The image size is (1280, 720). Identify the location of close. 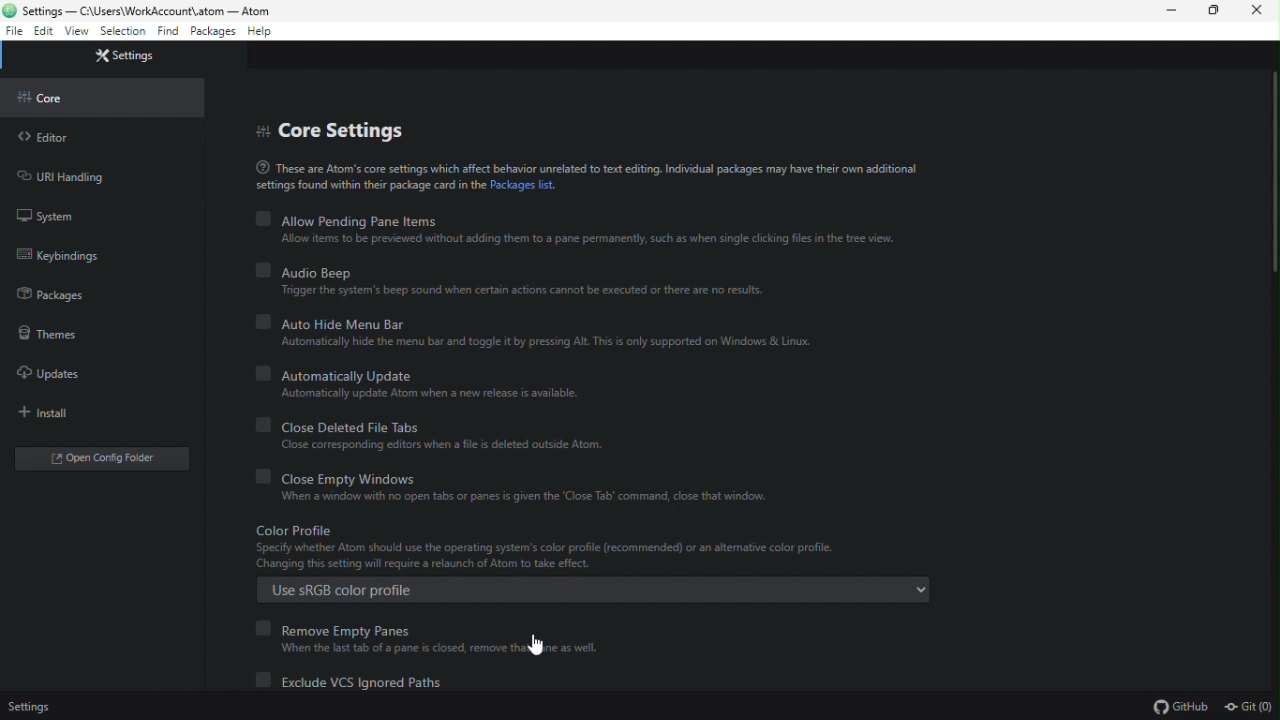
(1261, 14).